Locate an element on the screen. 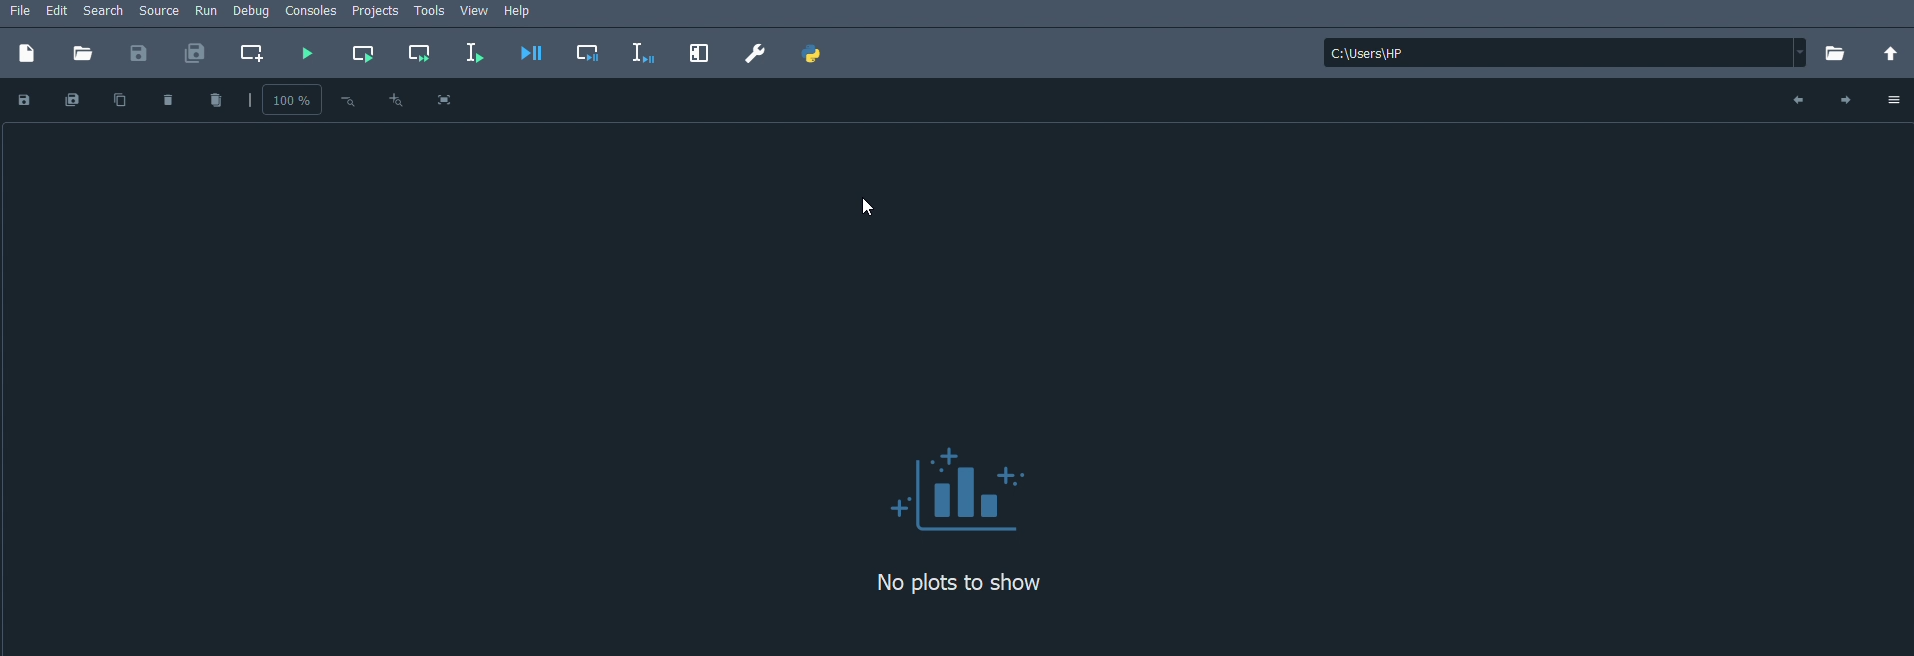 Image resolution: width=1914 pixels, height=656 pixels. Create new cell at the current line is located at coordinates (257, 53).